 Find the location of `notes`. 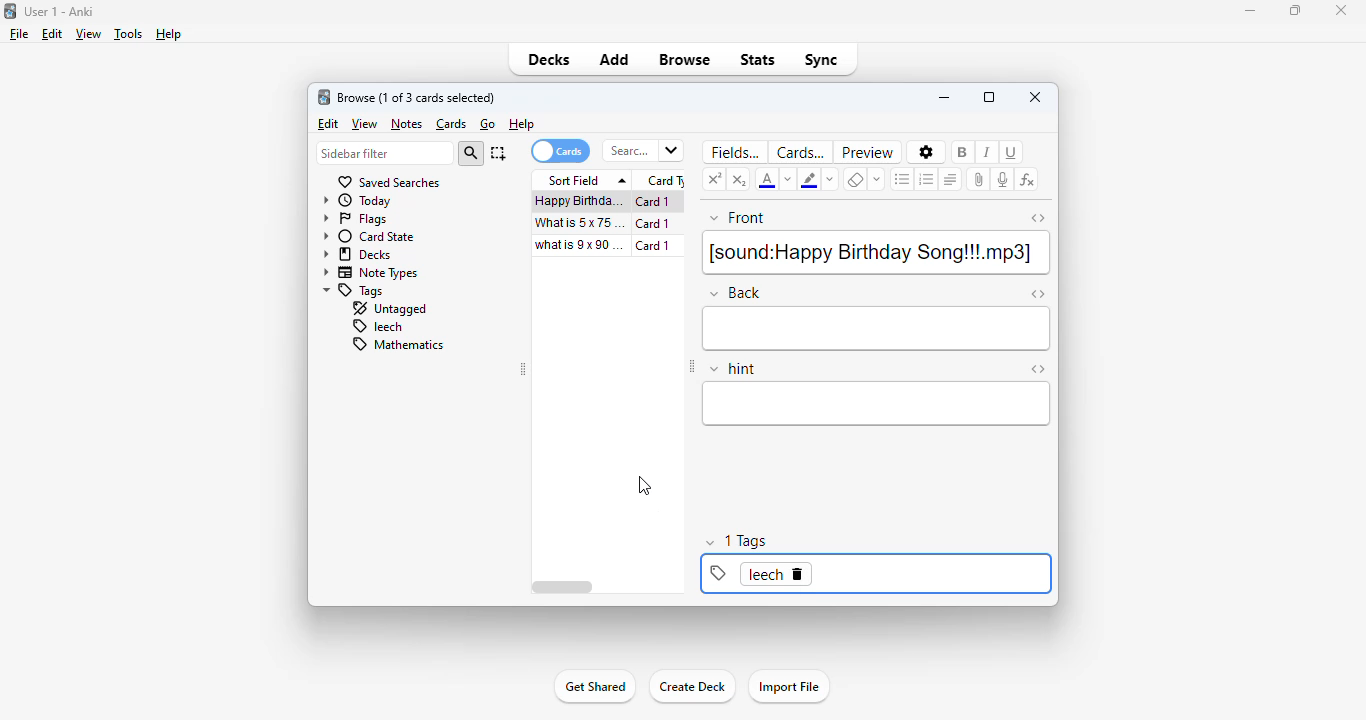

notes is located at coordinates (406, 124).